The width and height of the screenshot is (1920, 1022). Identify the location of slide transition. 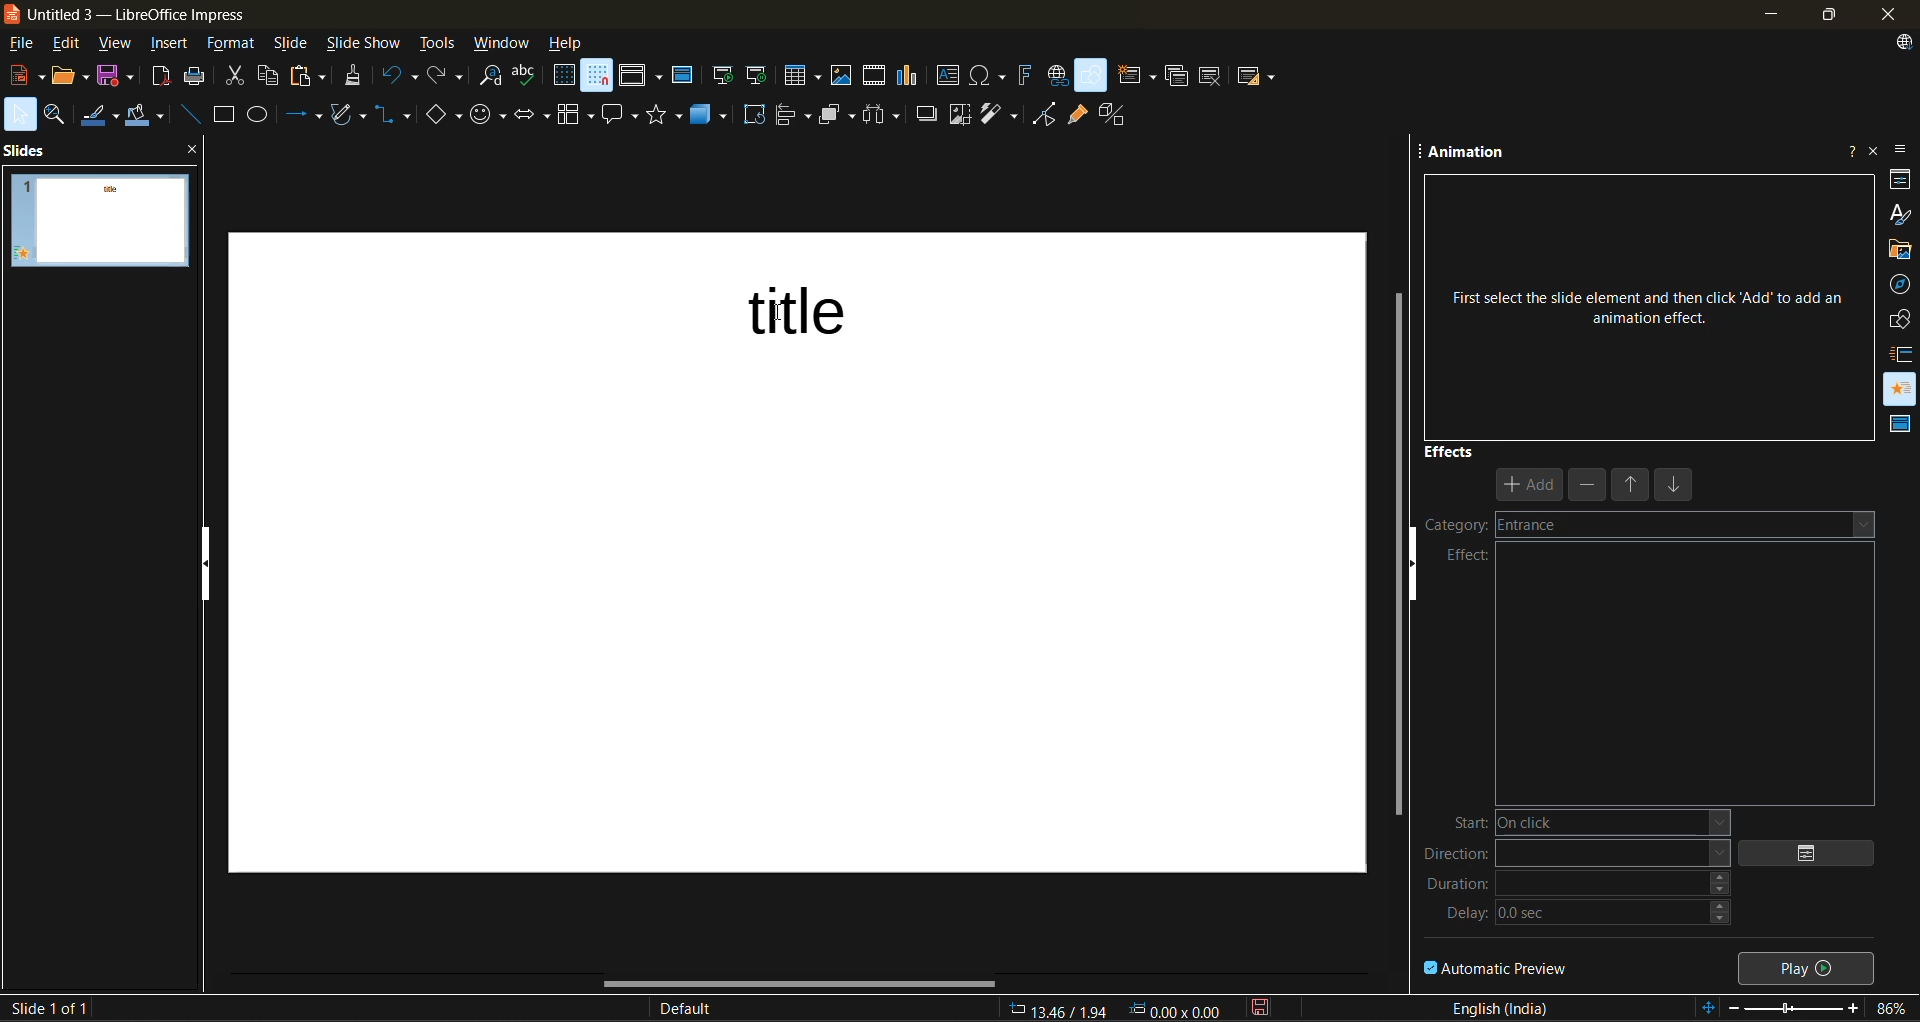
(1903, 353).